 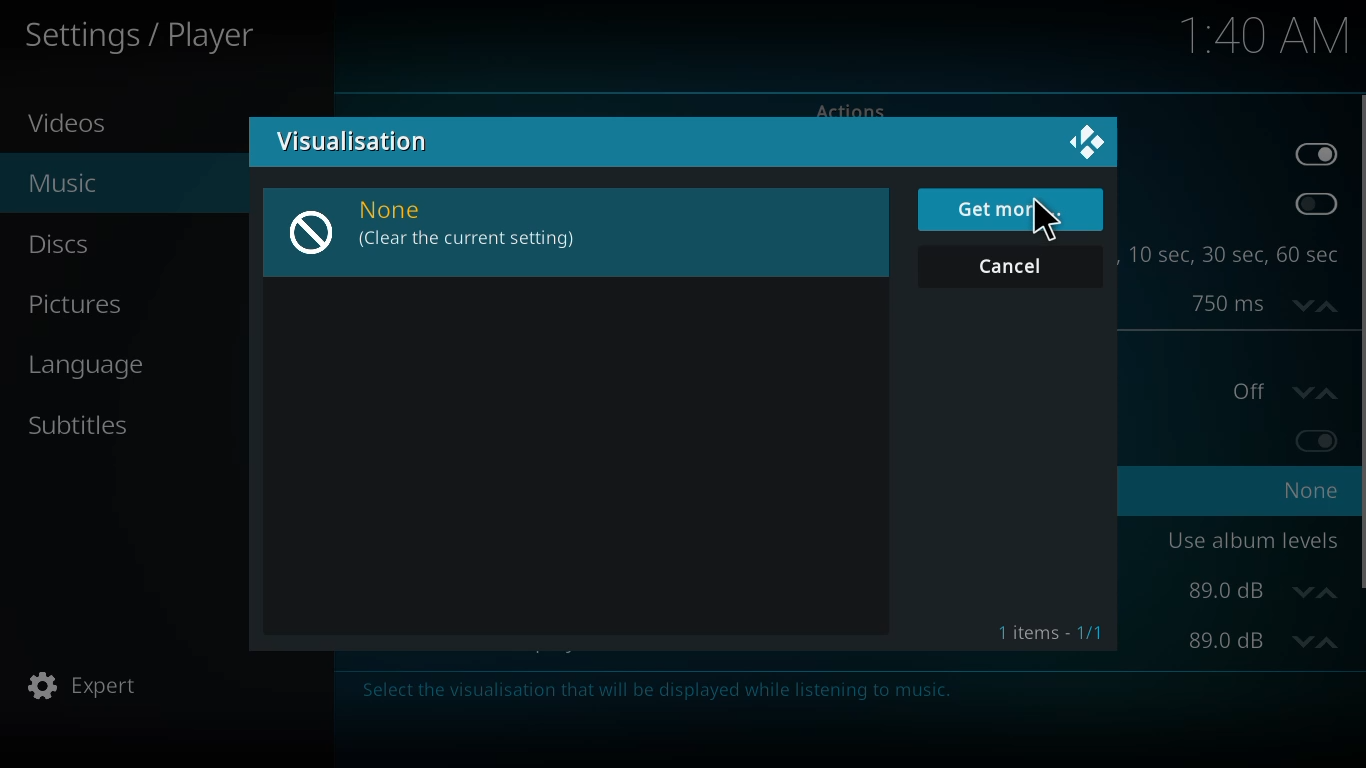 What do you see at coordinates (1267, 34) in the screenshot?
I see `time` at bounding box center [1267, 34].